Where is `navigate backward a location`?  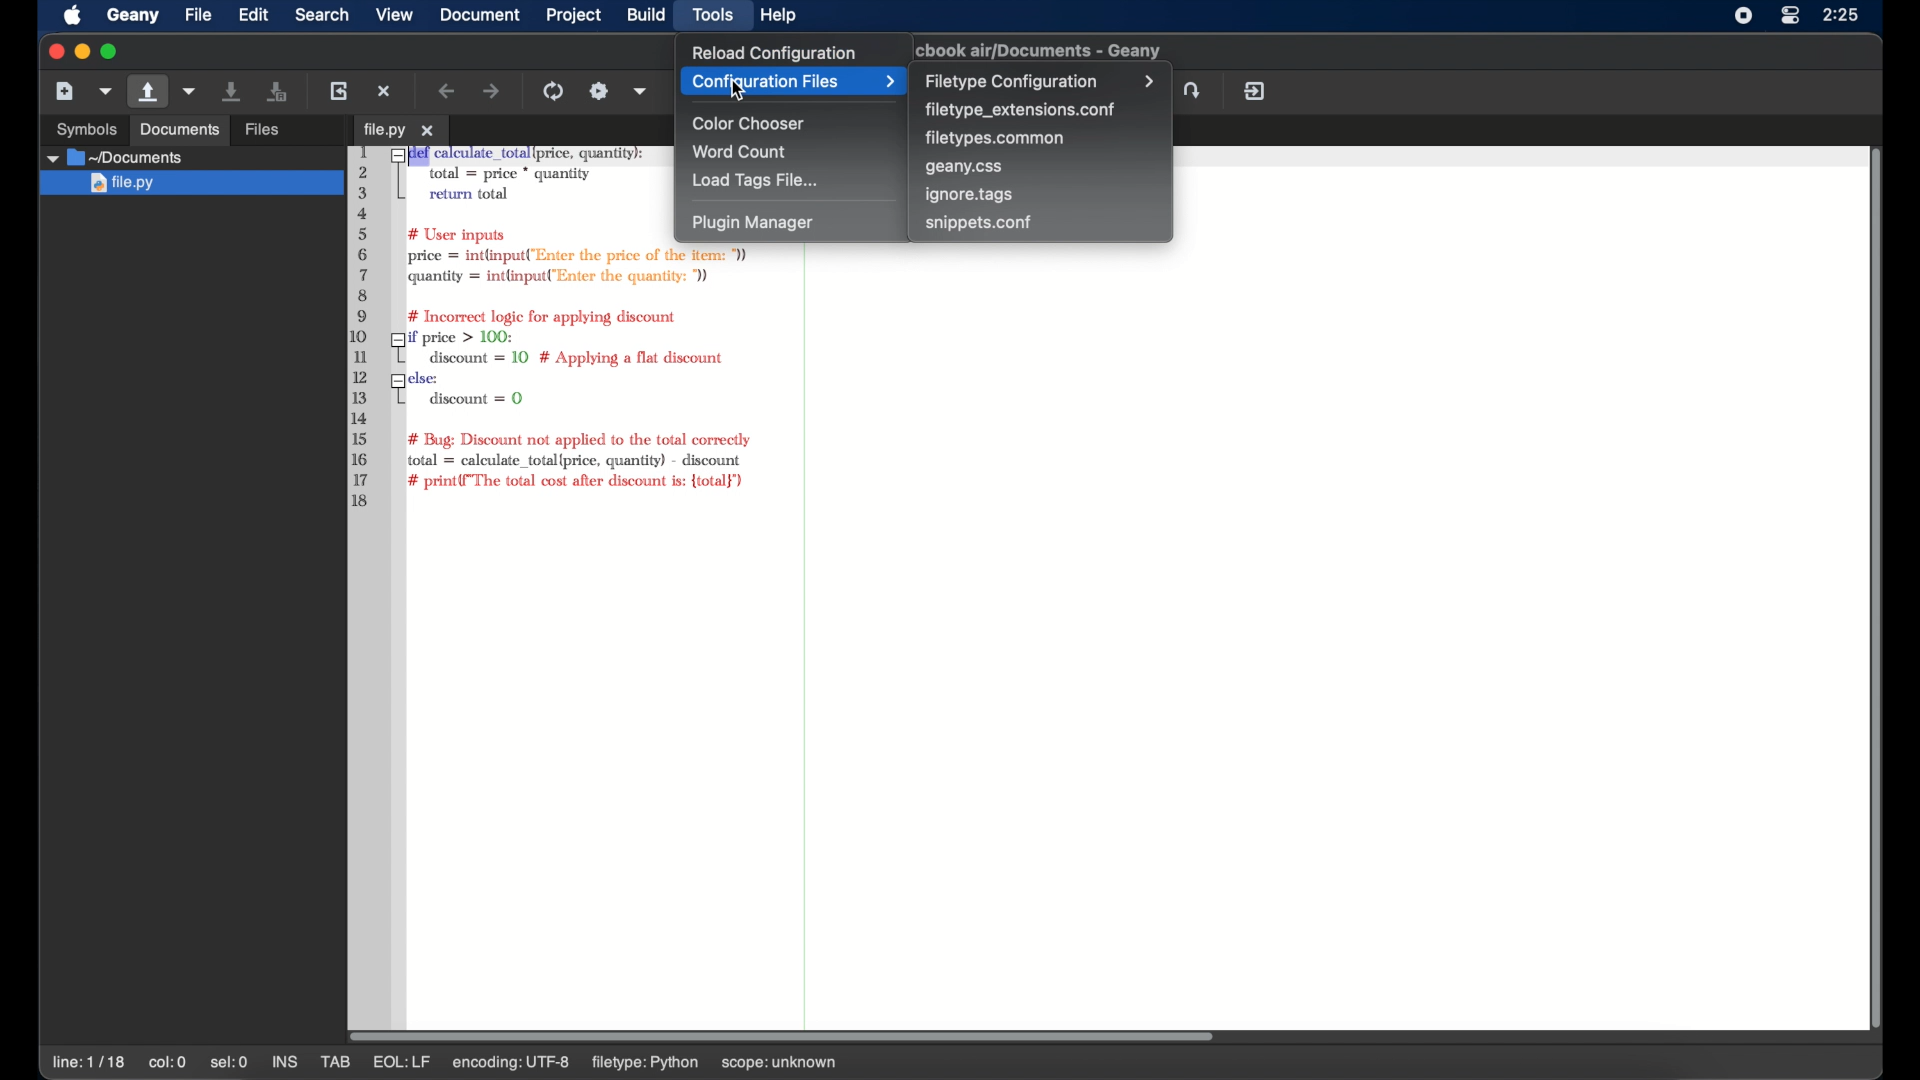 navigate backward a location is located at coordinates (448, 91).